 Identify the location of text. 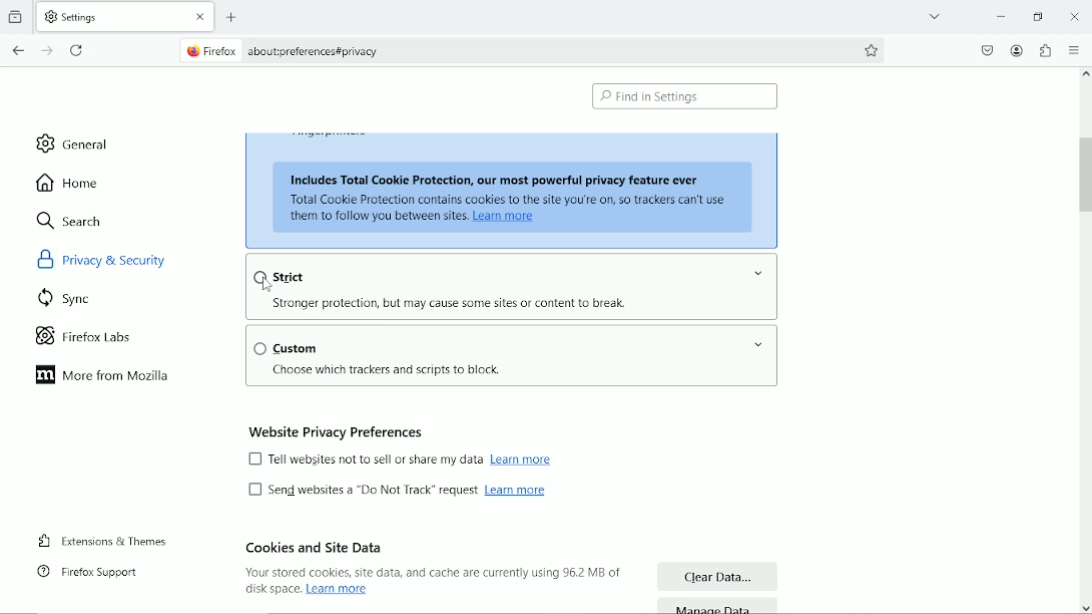
(497, 180).